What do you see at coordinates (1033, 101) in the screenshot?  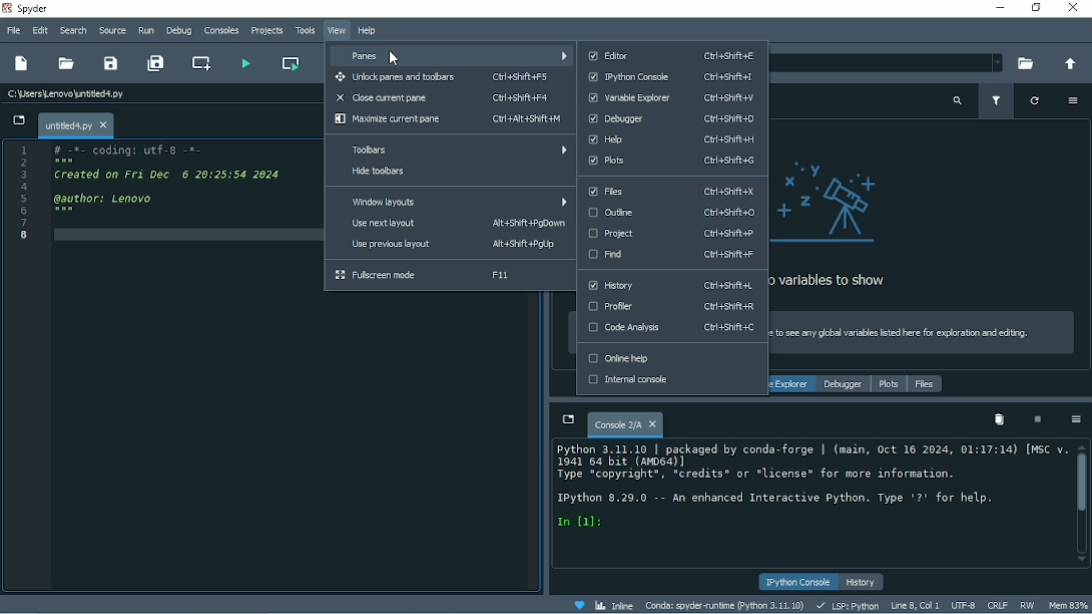 I see `Refresh variables` at bounding box center [1033, 101].